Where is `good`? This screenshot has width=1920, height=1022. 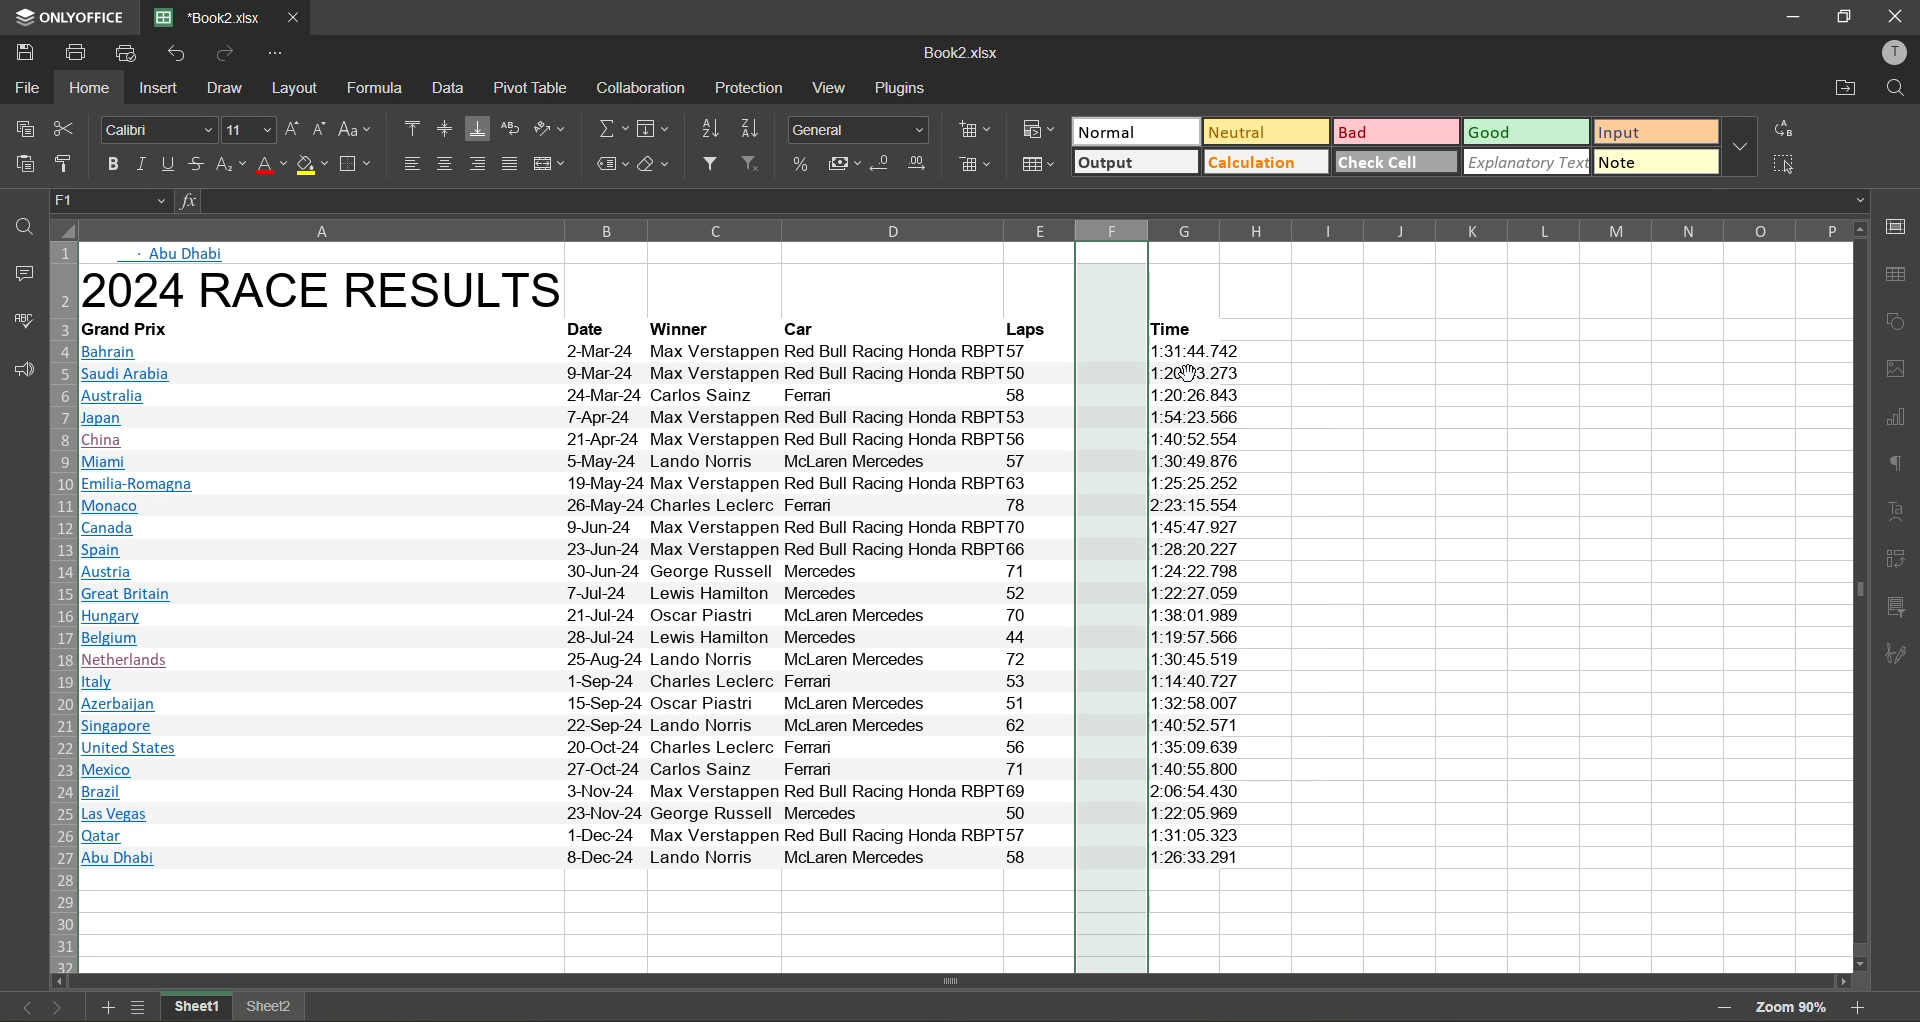
good is located at coordinates (1524, 133).